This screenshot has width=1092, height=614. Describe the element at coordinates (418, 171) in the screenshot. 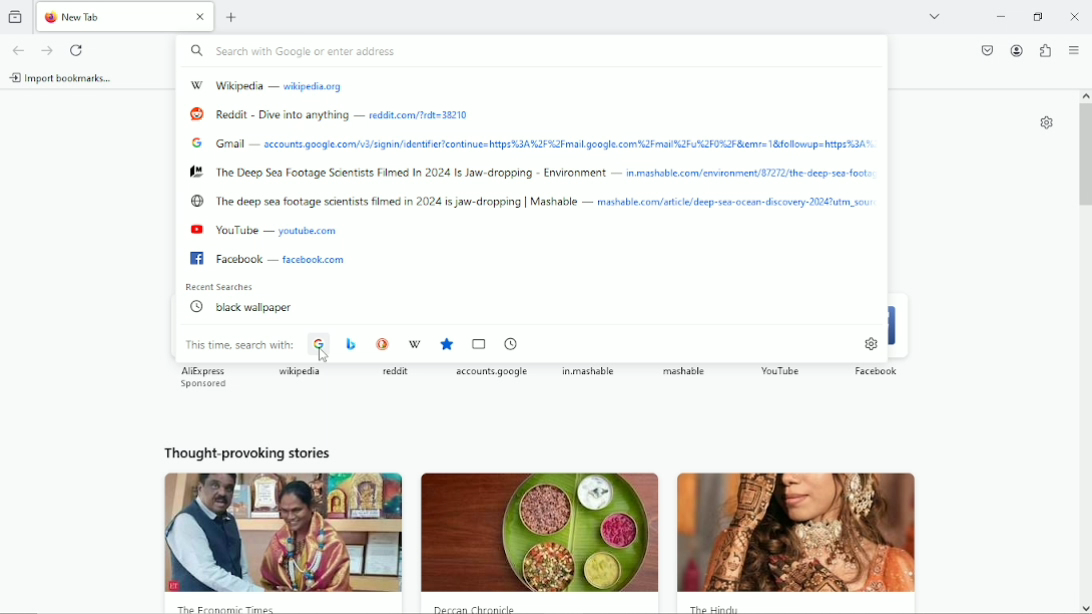

I see `The deep sea footage scientists filmed in 2024 is jaw dropping - environment` at that location.